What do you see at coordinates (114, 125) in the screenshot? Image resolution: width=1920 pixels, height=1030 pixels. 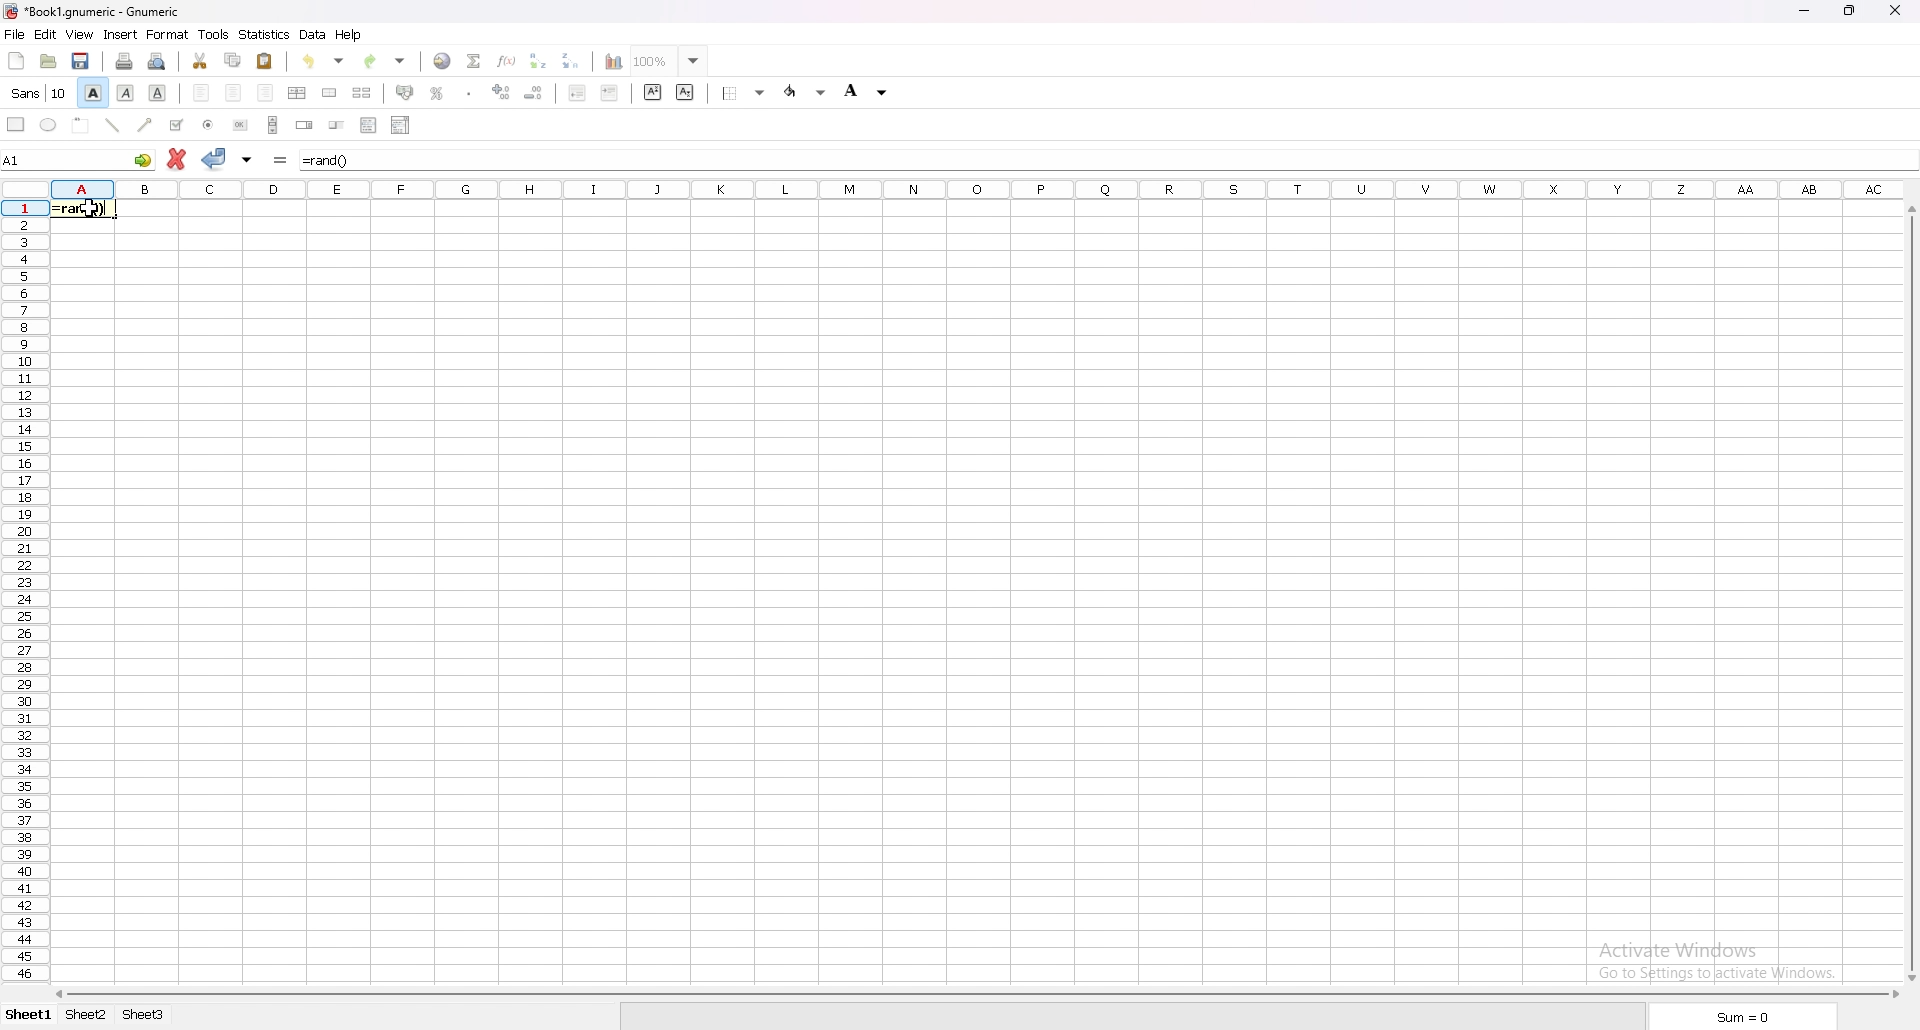 I see `line` at bounding box center [114, 125].